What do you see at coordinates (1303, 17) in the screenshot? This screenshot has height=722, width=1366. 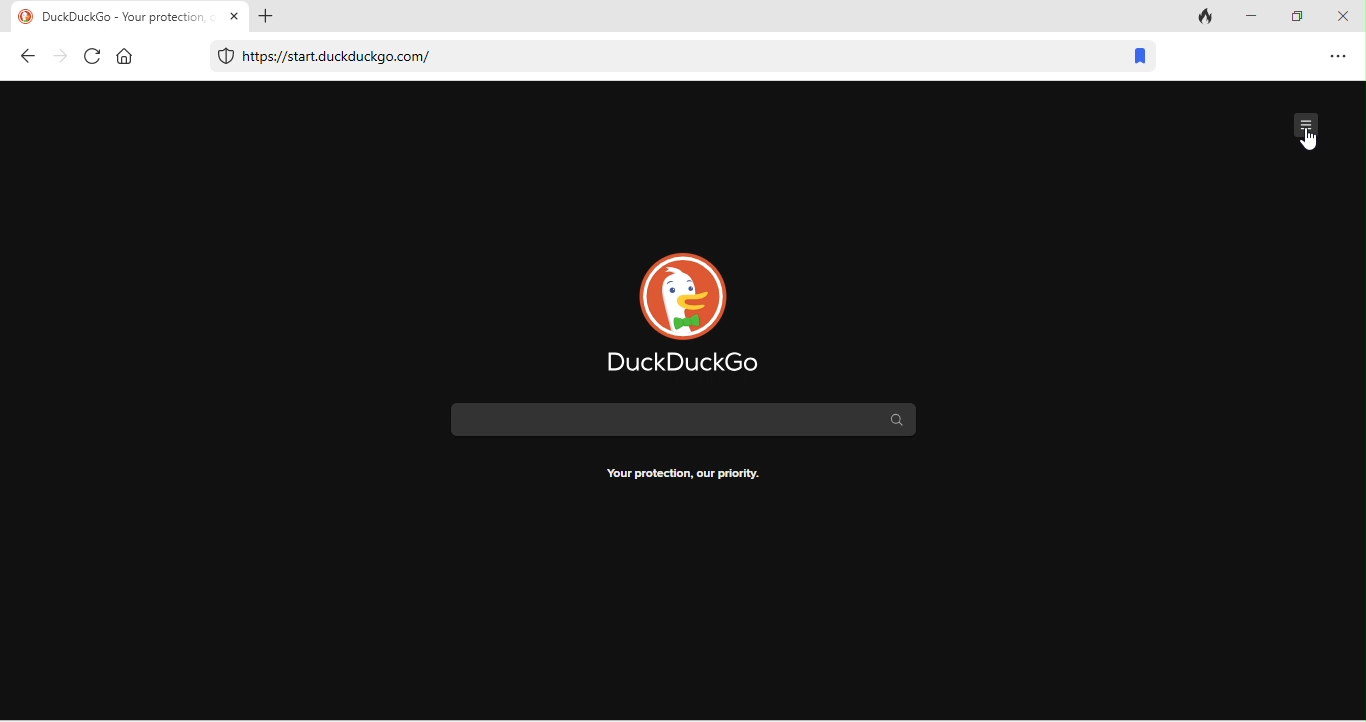 I see `maximize` at bounding box center [1303, 17].